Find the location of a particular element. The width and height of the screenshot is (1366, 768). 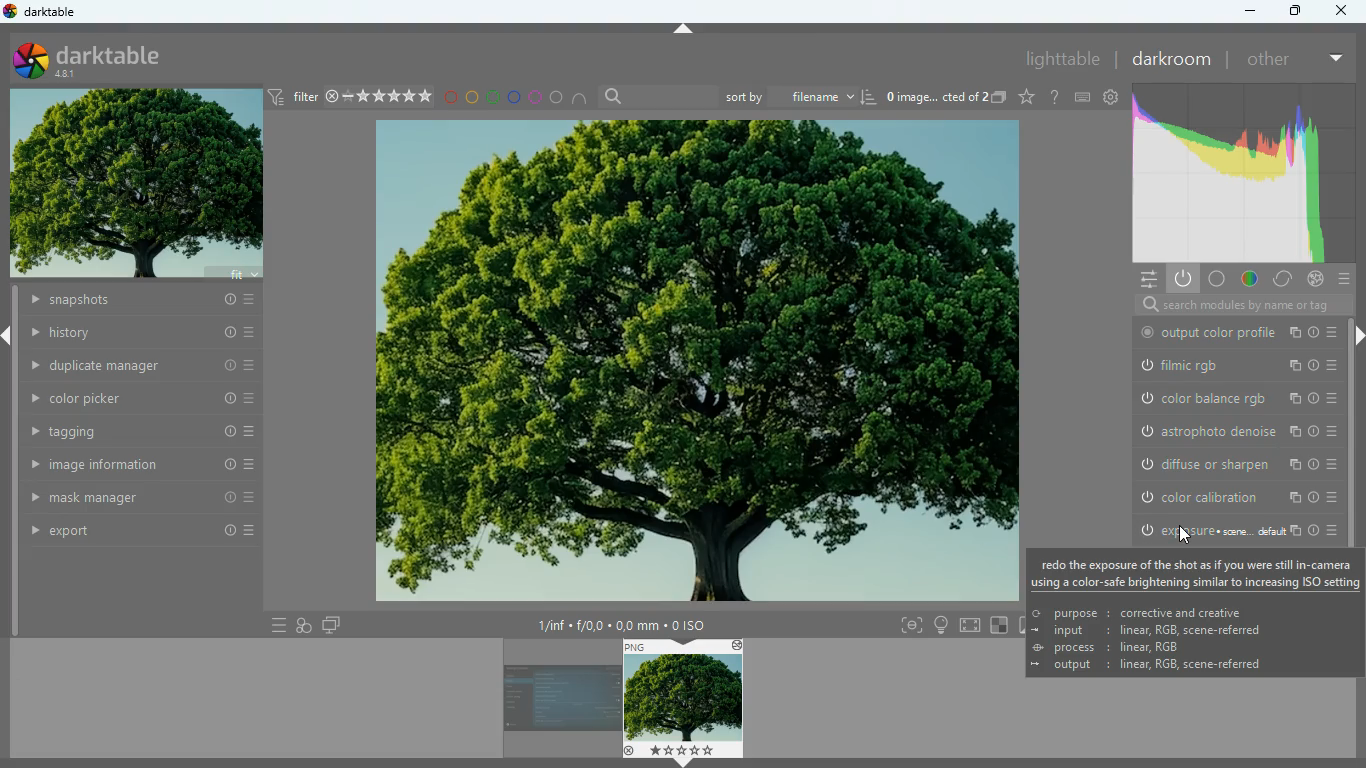

mask manager is located at coordinates (131, 500).